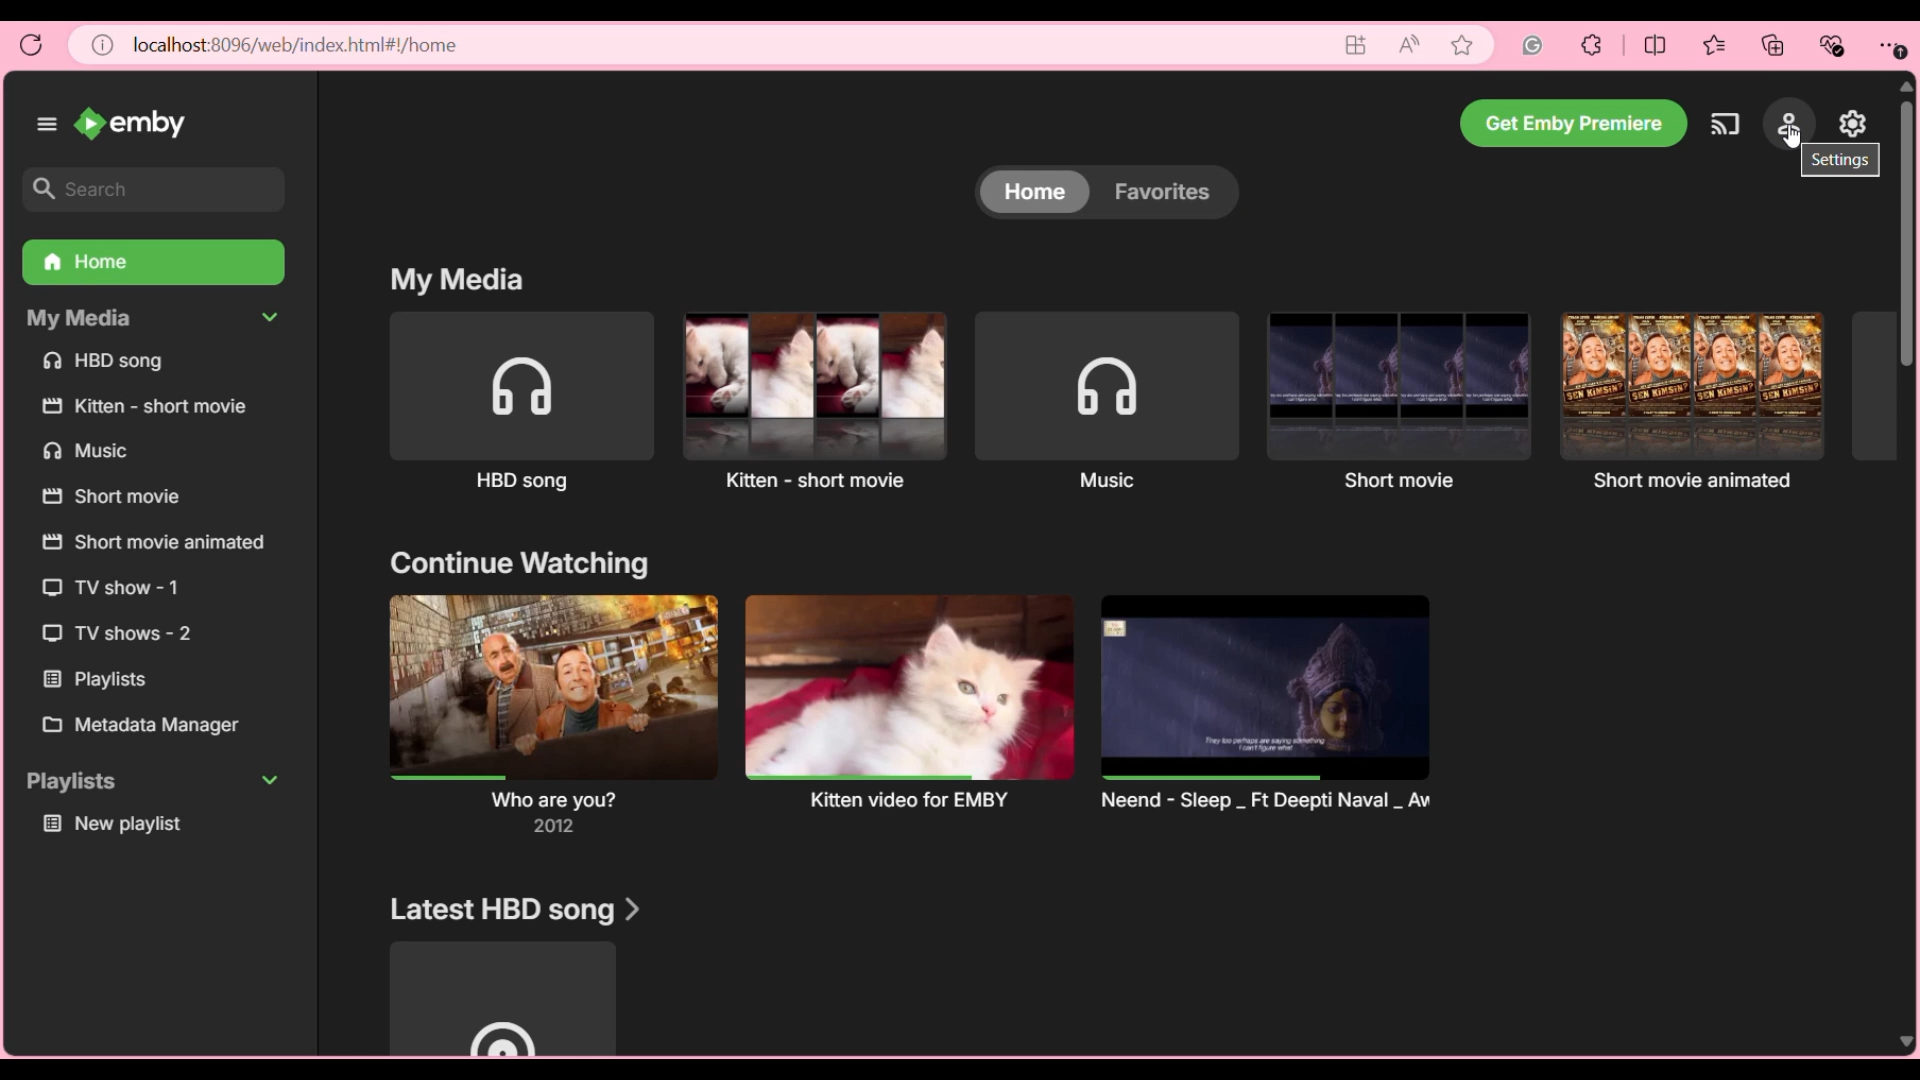 The height and width of the screenshot is (1080, 1920). Describe the element at coordinates (130, 123) in the screenshot. I see `emby` at that location.